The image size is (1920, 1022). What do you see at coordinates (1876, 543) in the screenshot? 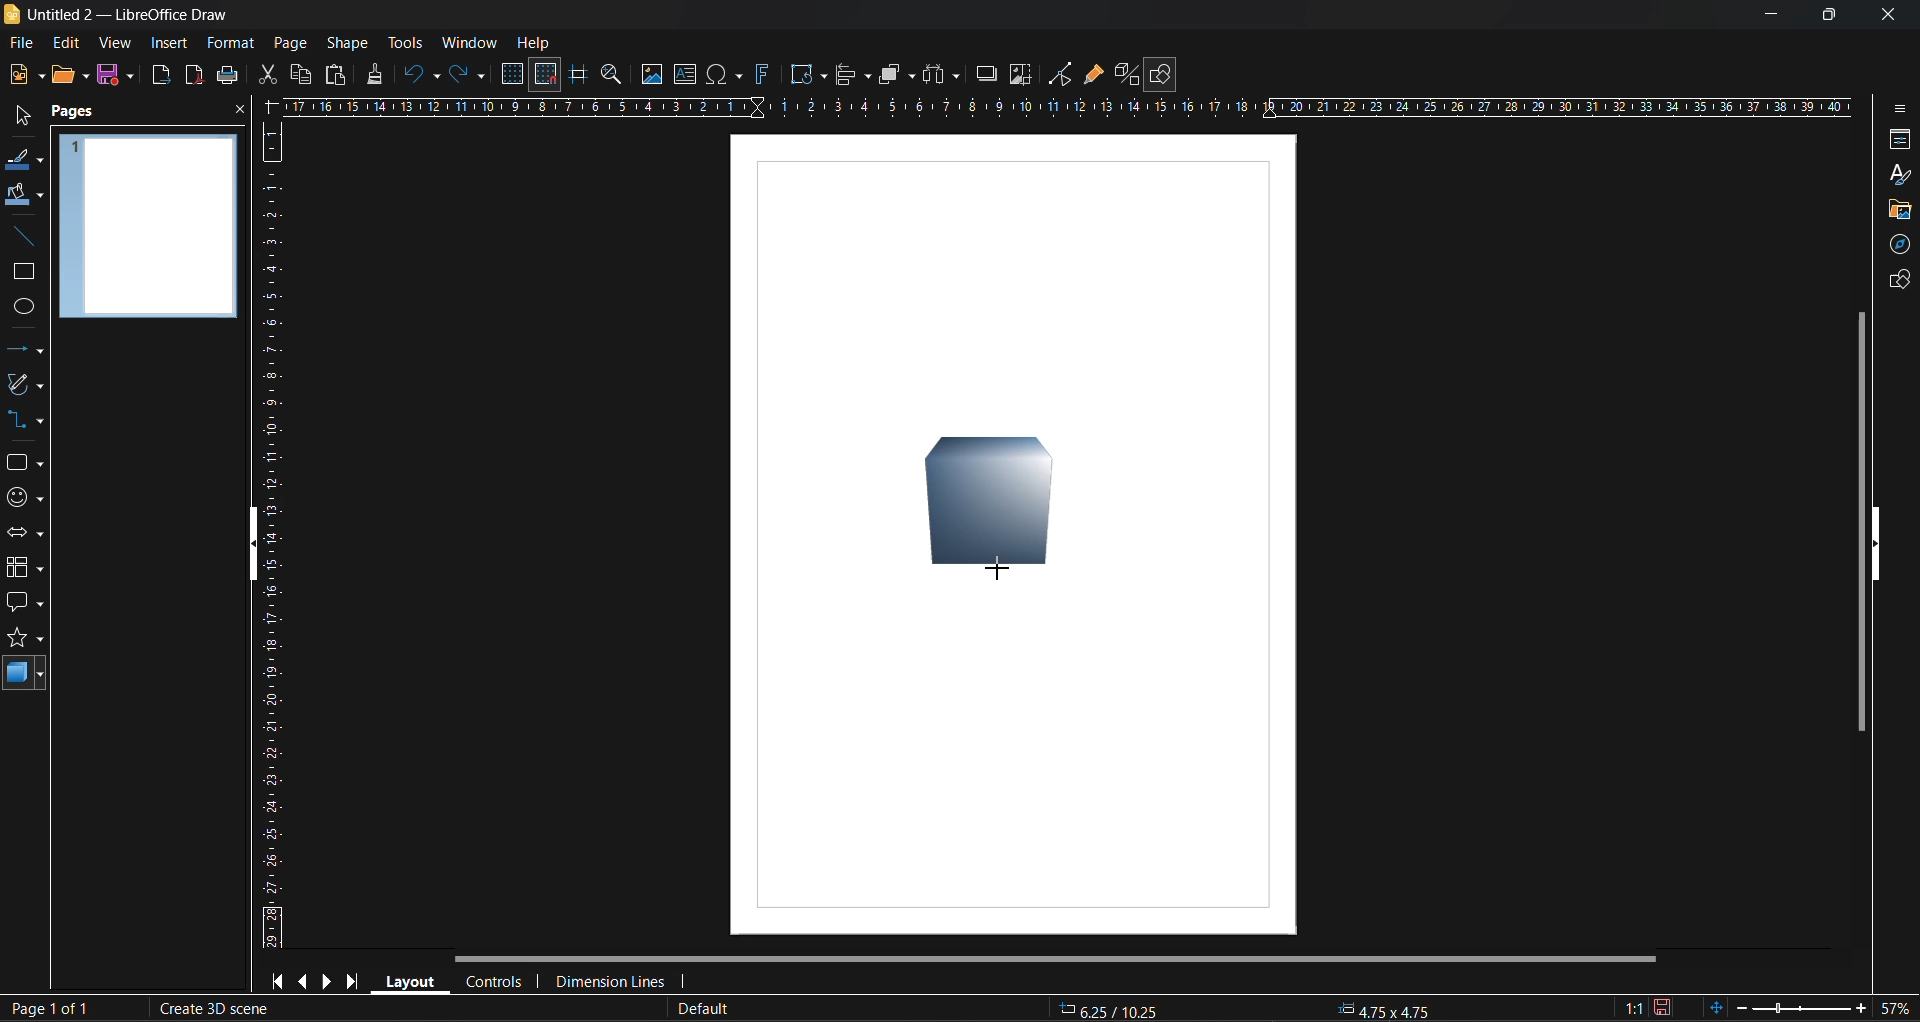
I see `hide` at bounding box center [1876, 543].